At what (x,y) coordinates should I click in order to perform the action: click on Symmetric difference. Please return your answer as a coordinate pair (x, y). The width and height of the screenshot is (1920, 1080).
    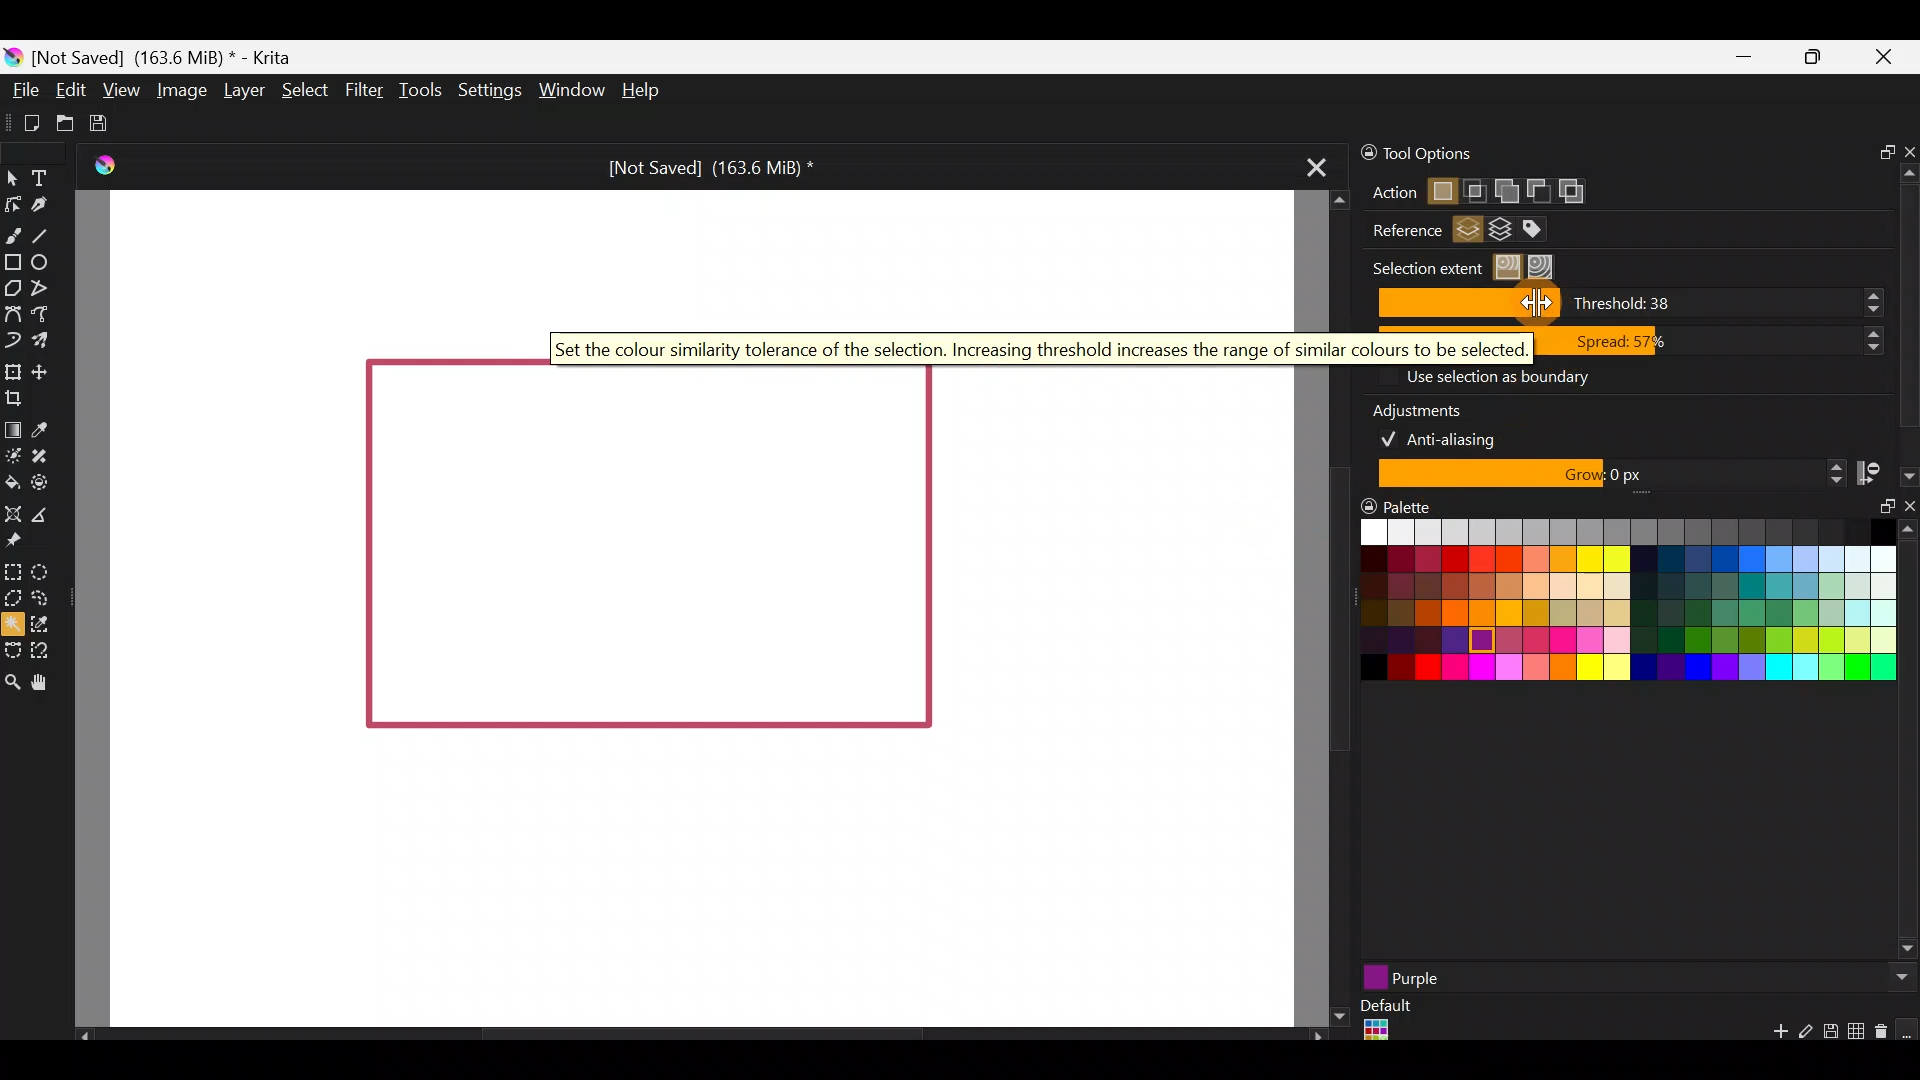
    Looking at the image, I should click on (1579, 191).